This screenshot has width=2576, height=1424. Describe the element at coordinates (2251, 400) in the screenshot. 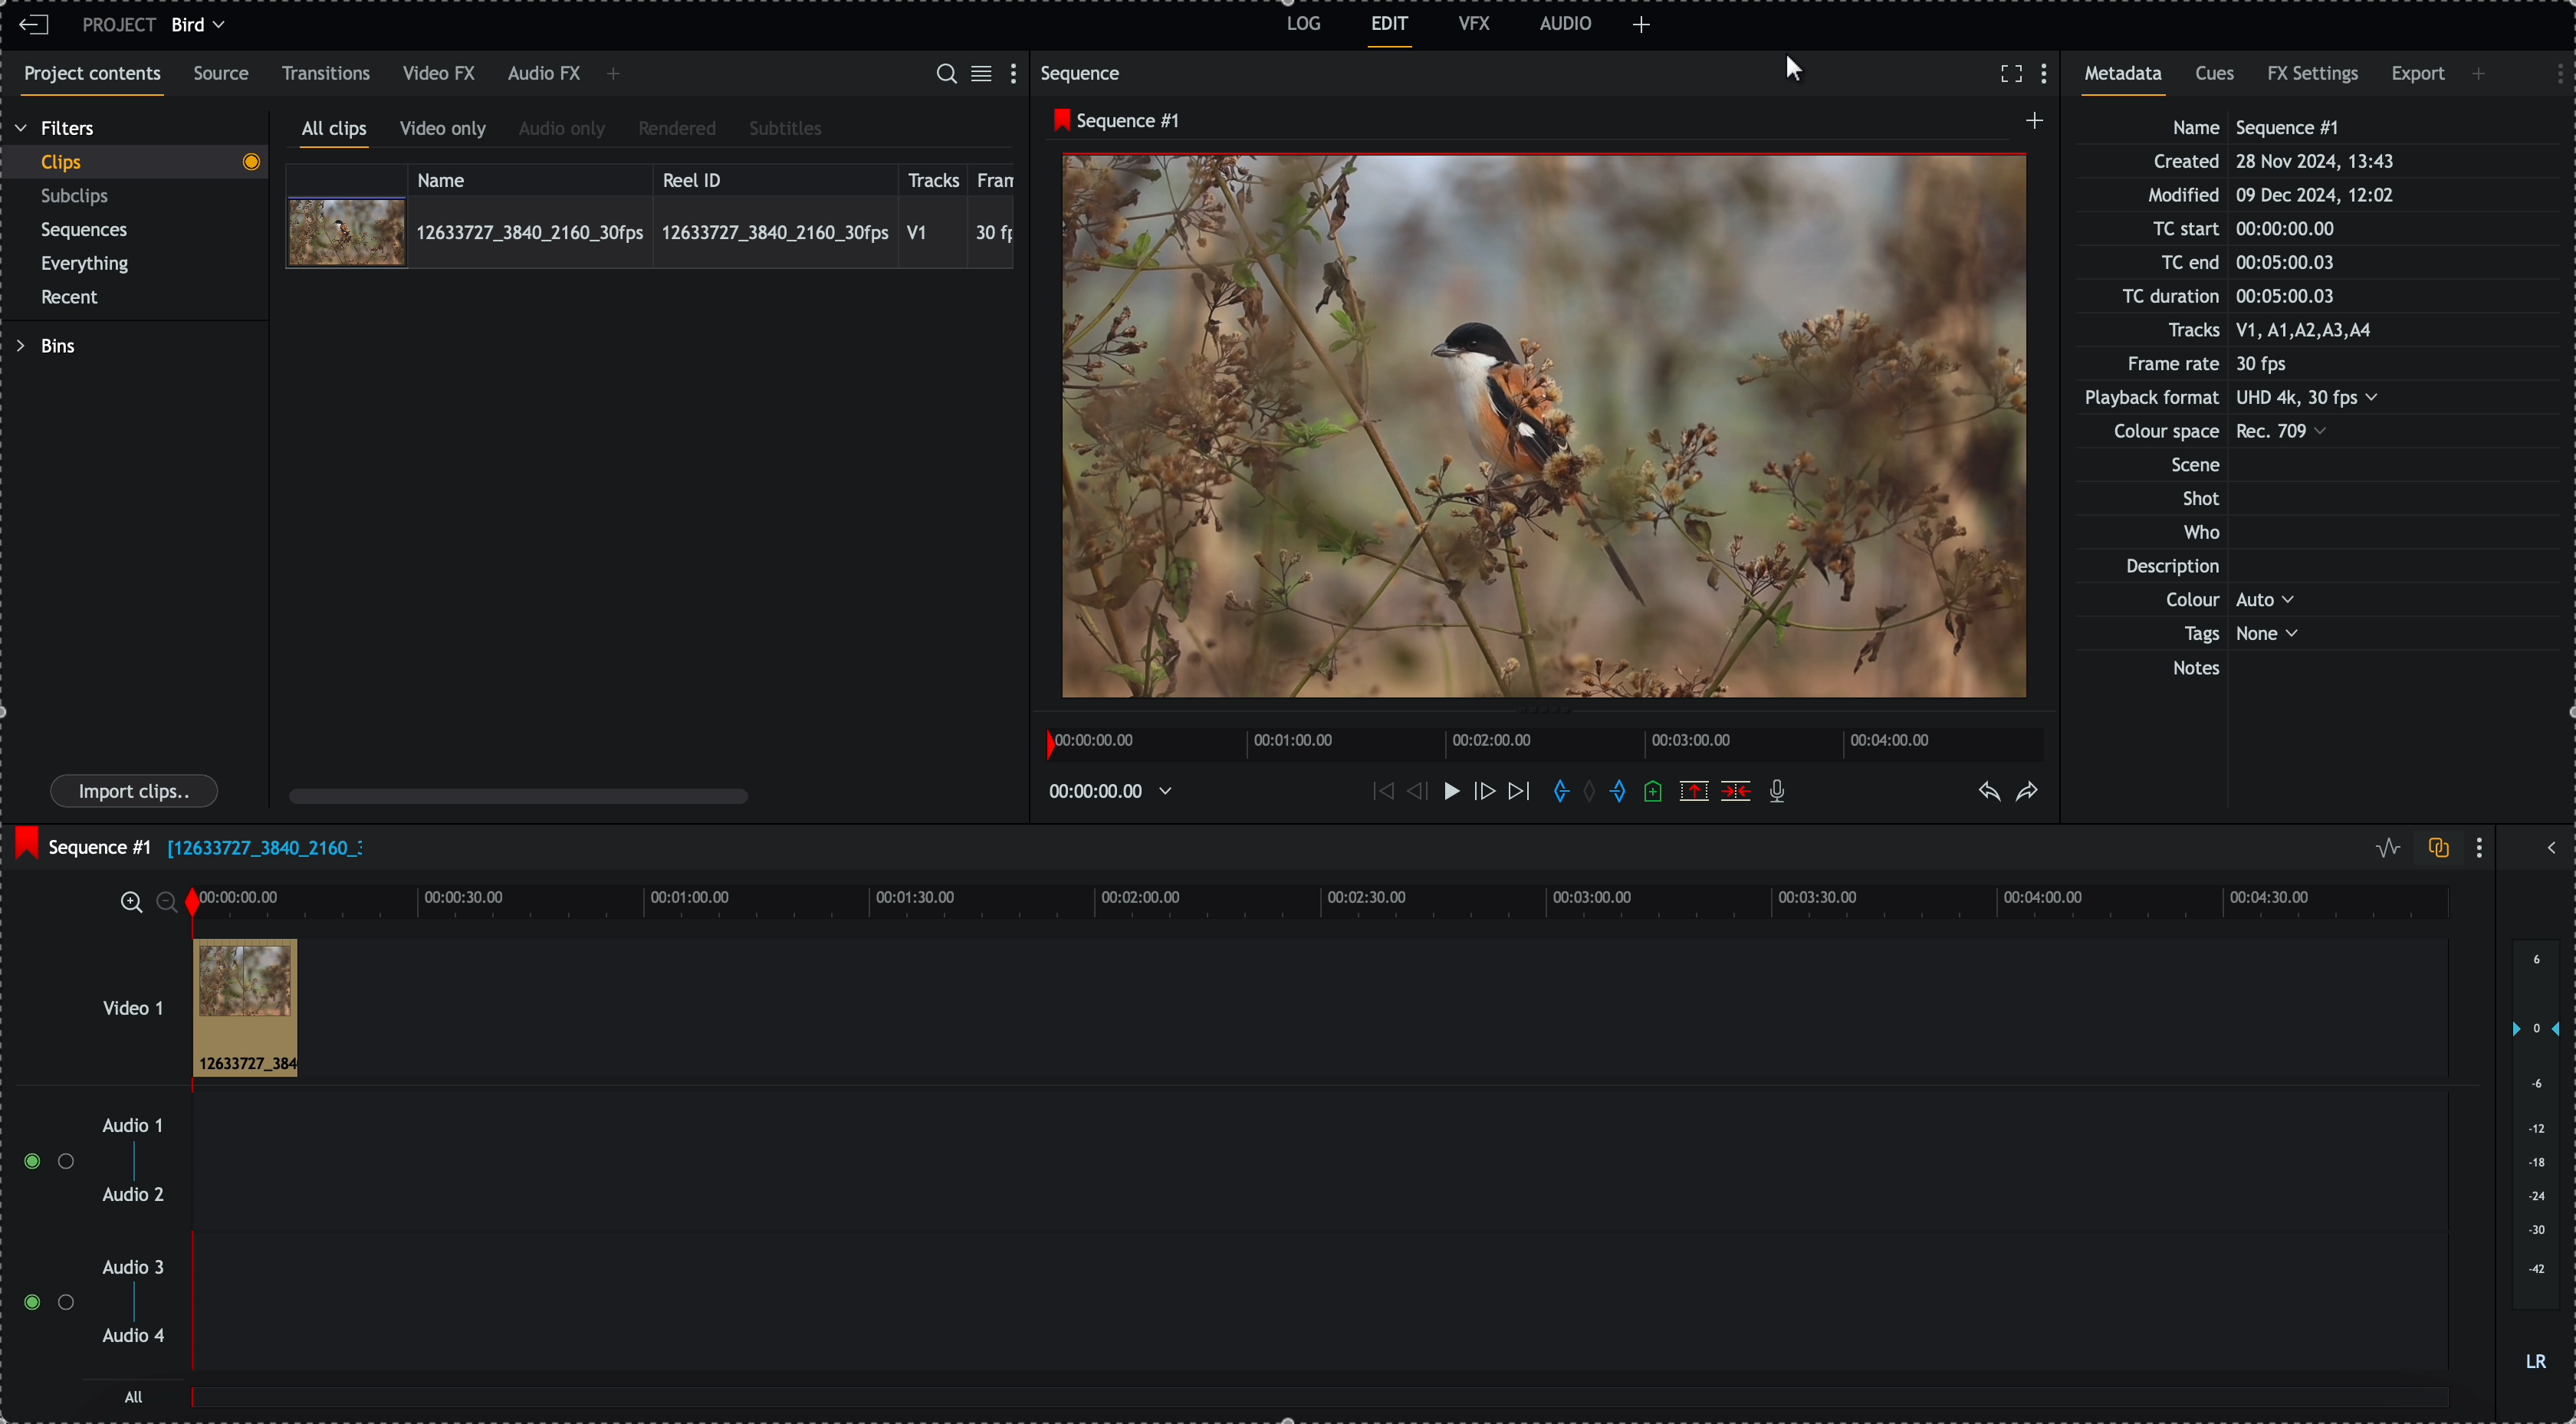

I see `metadata` at that location.